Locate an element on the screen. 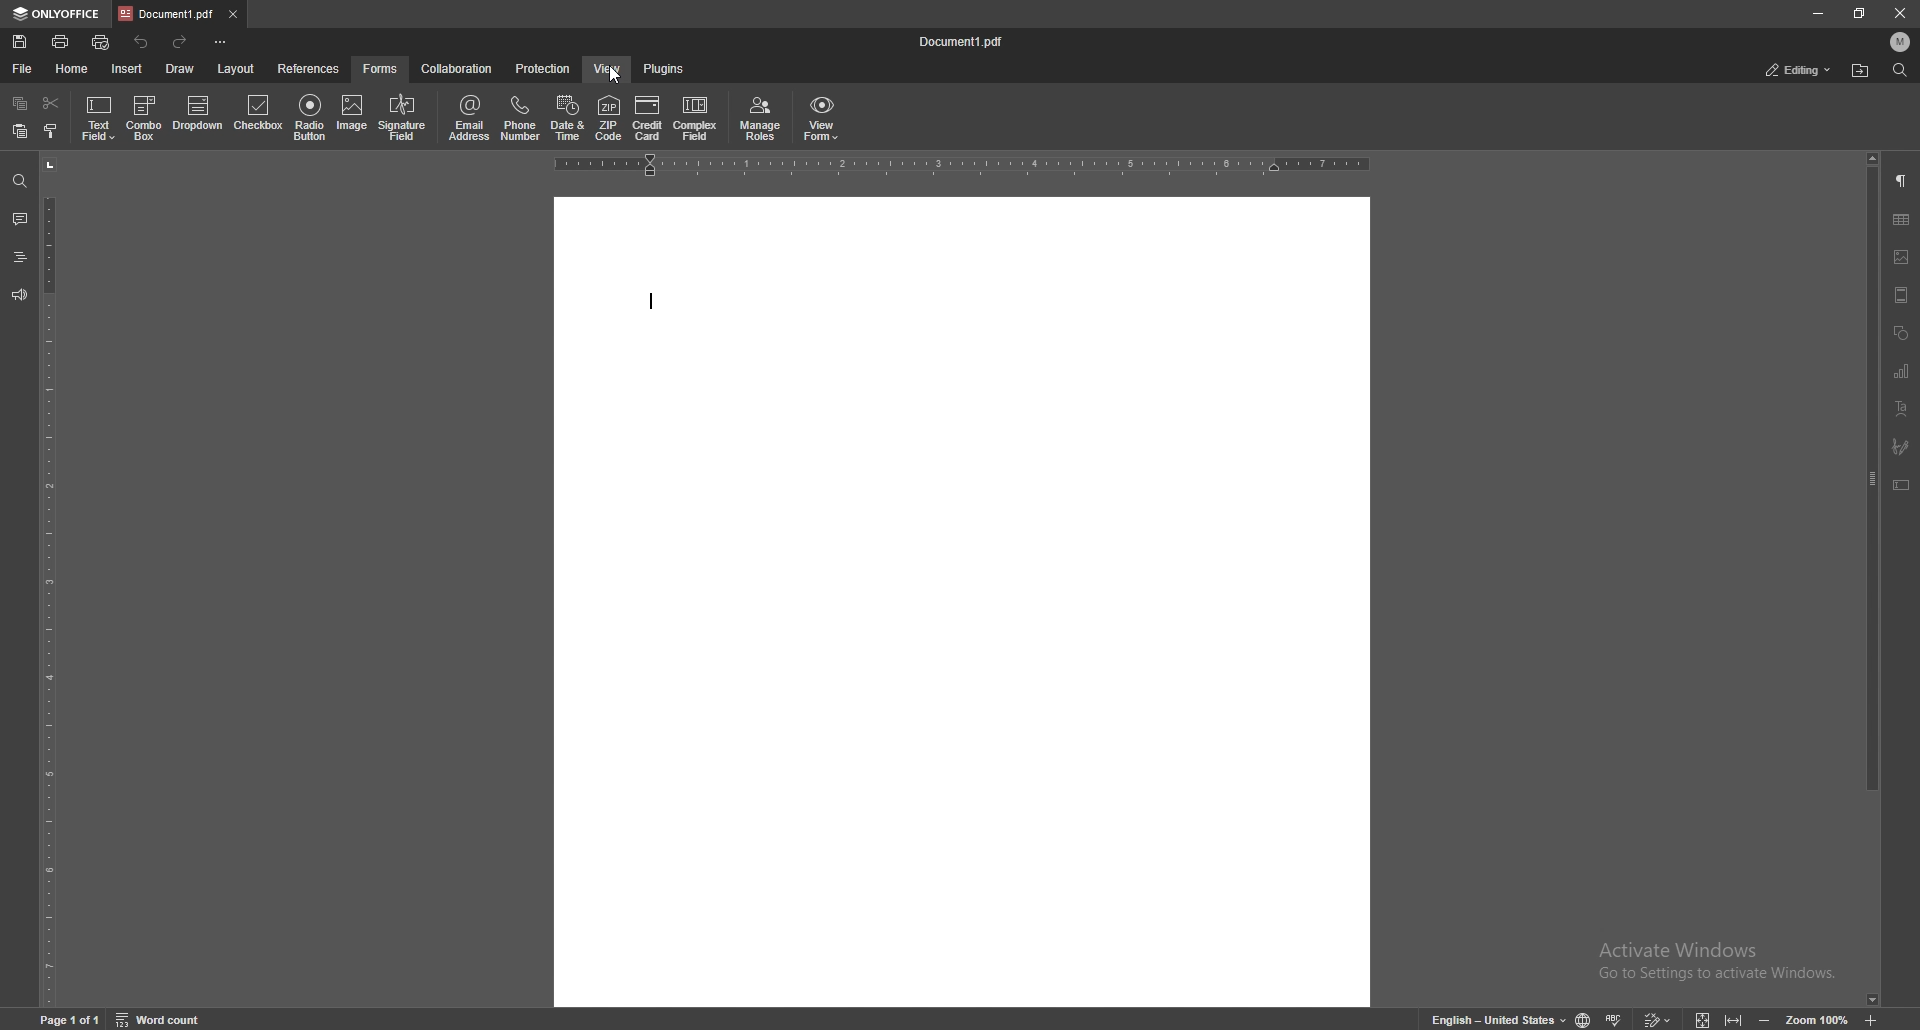  comment is located at coordinates (20, 220).